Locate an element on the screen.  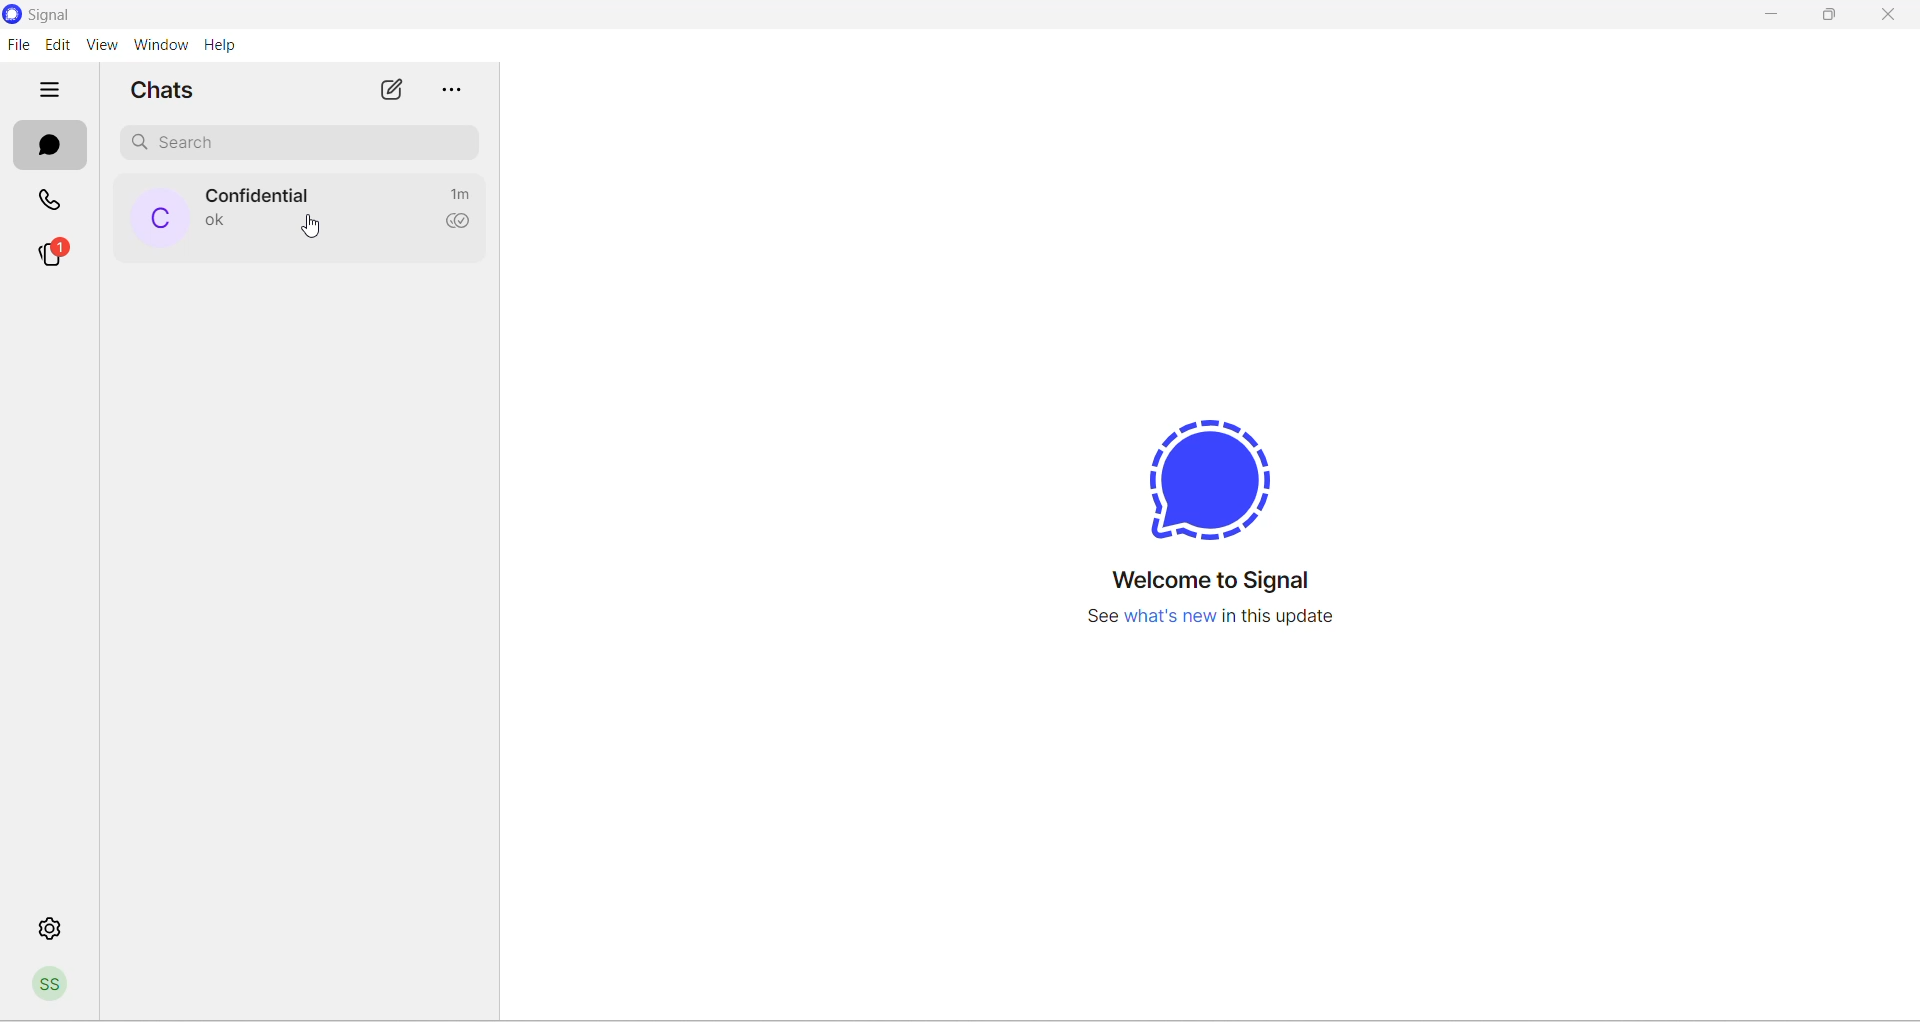
contact name is located at coordinates (263, 196).